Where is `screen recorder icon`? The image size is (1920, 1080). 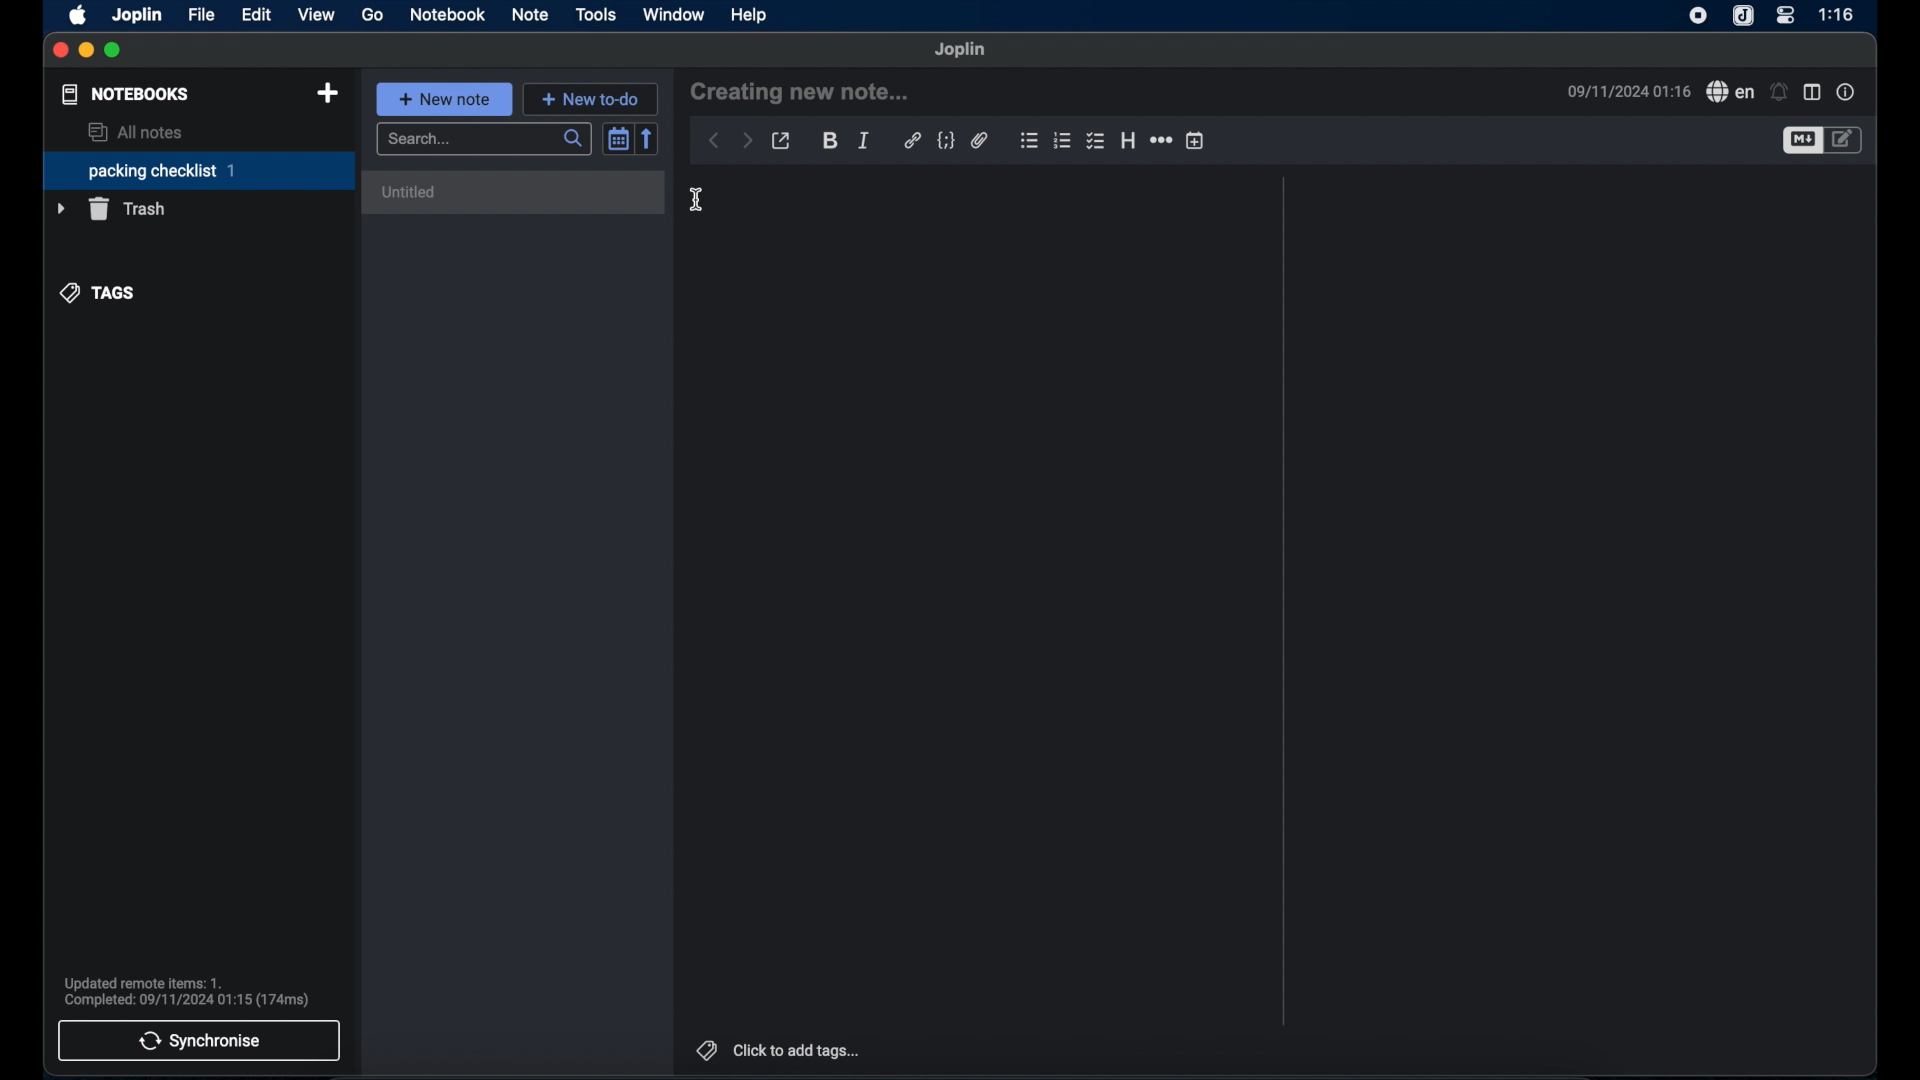 screen recorder icon is located at coordinates (1699, 17).